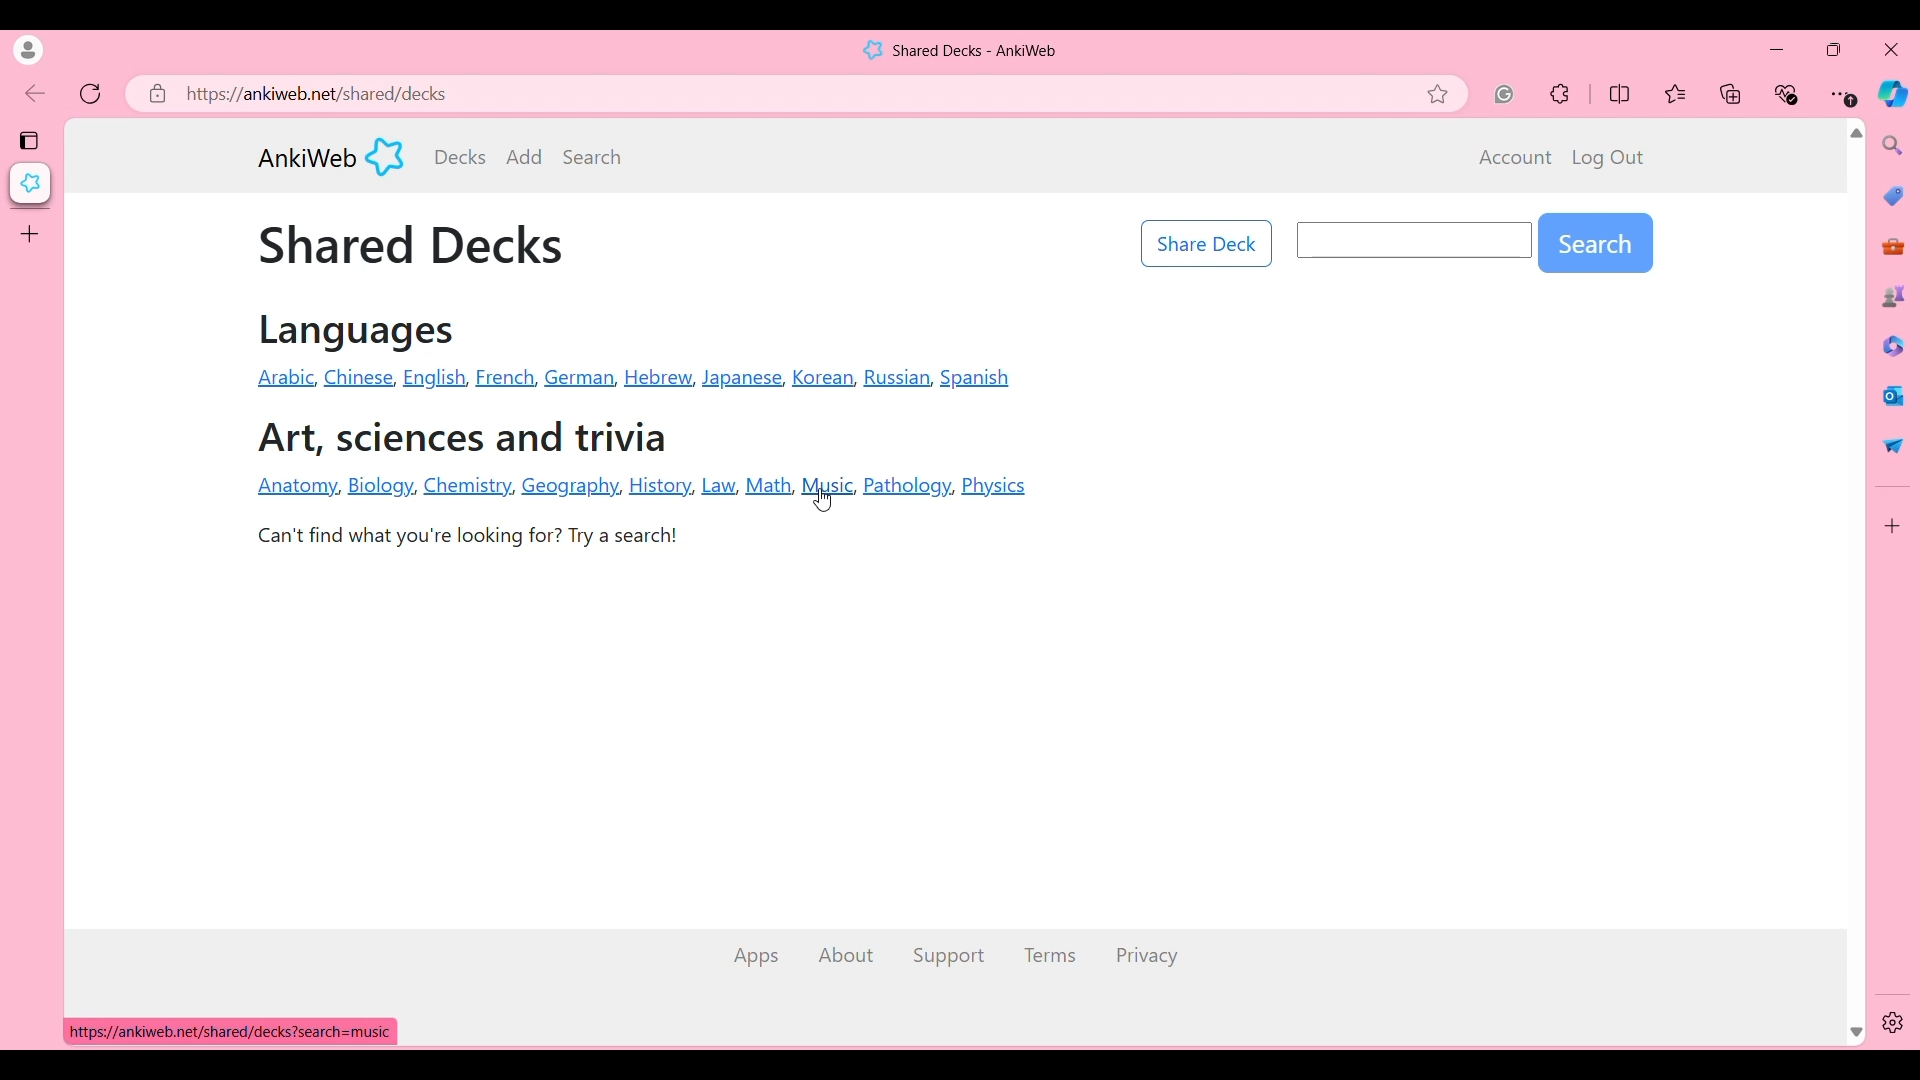 The width and height of the screenshot is (1920, 1080). Describe the element at coordinates (1856, 133) in the screenshot. I see `Quick slide to top` at that location.